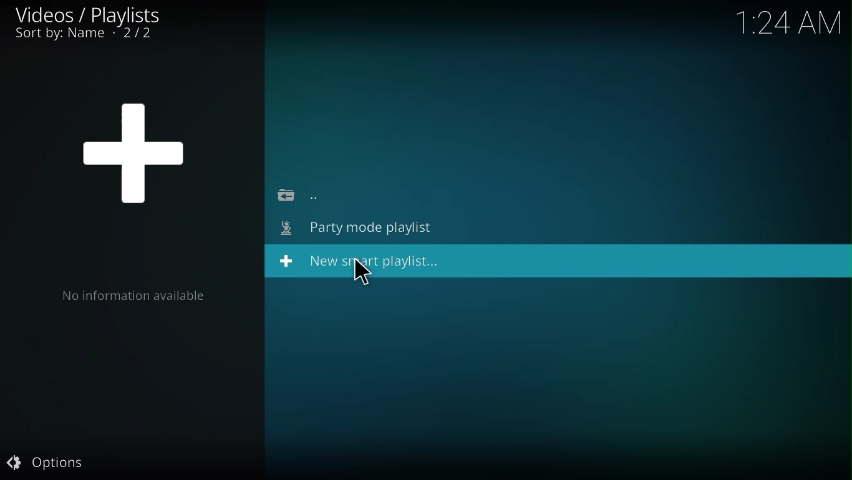 The height and width of the screenshot is (480, 852). What do you see at coordinates (362, 273) in the screenshot?
I see `cursor` at bounding box center [362, 273].